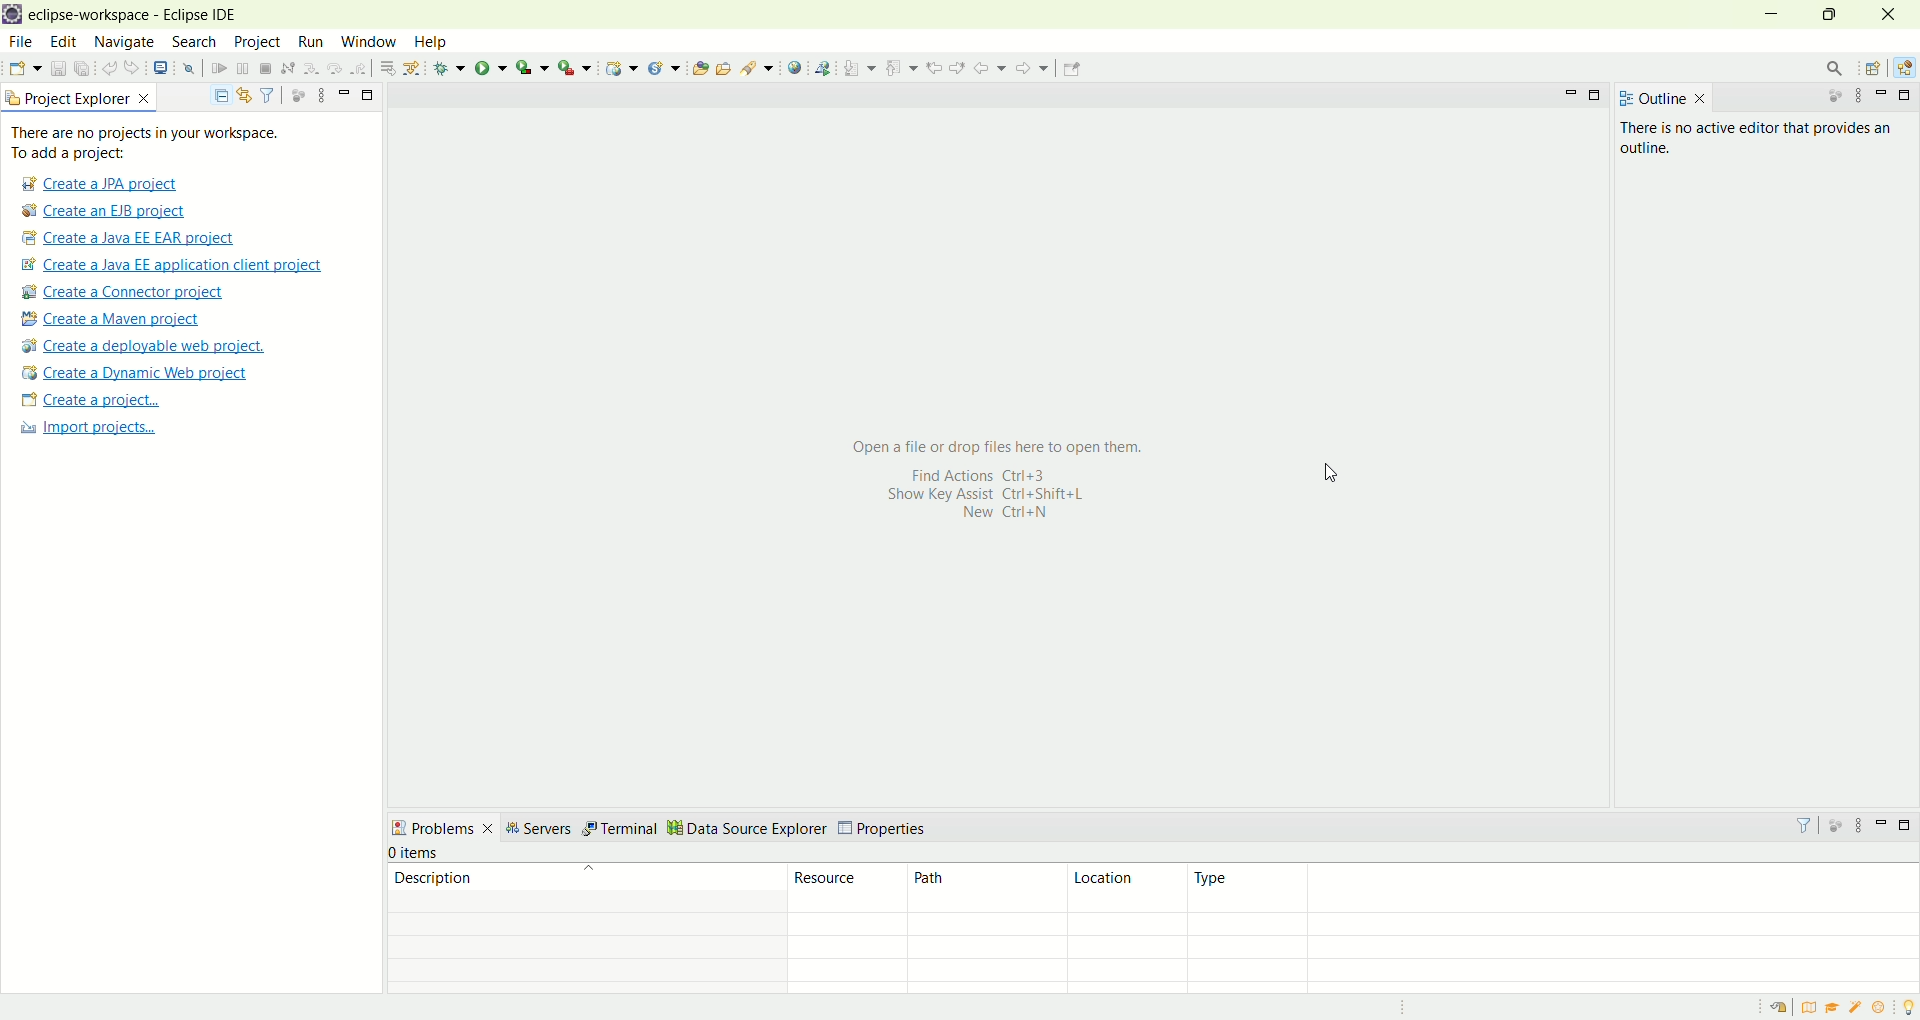 The height and width of the screenshot is (1020, 1920). I want to click on what's new, so click(1883, 1009).